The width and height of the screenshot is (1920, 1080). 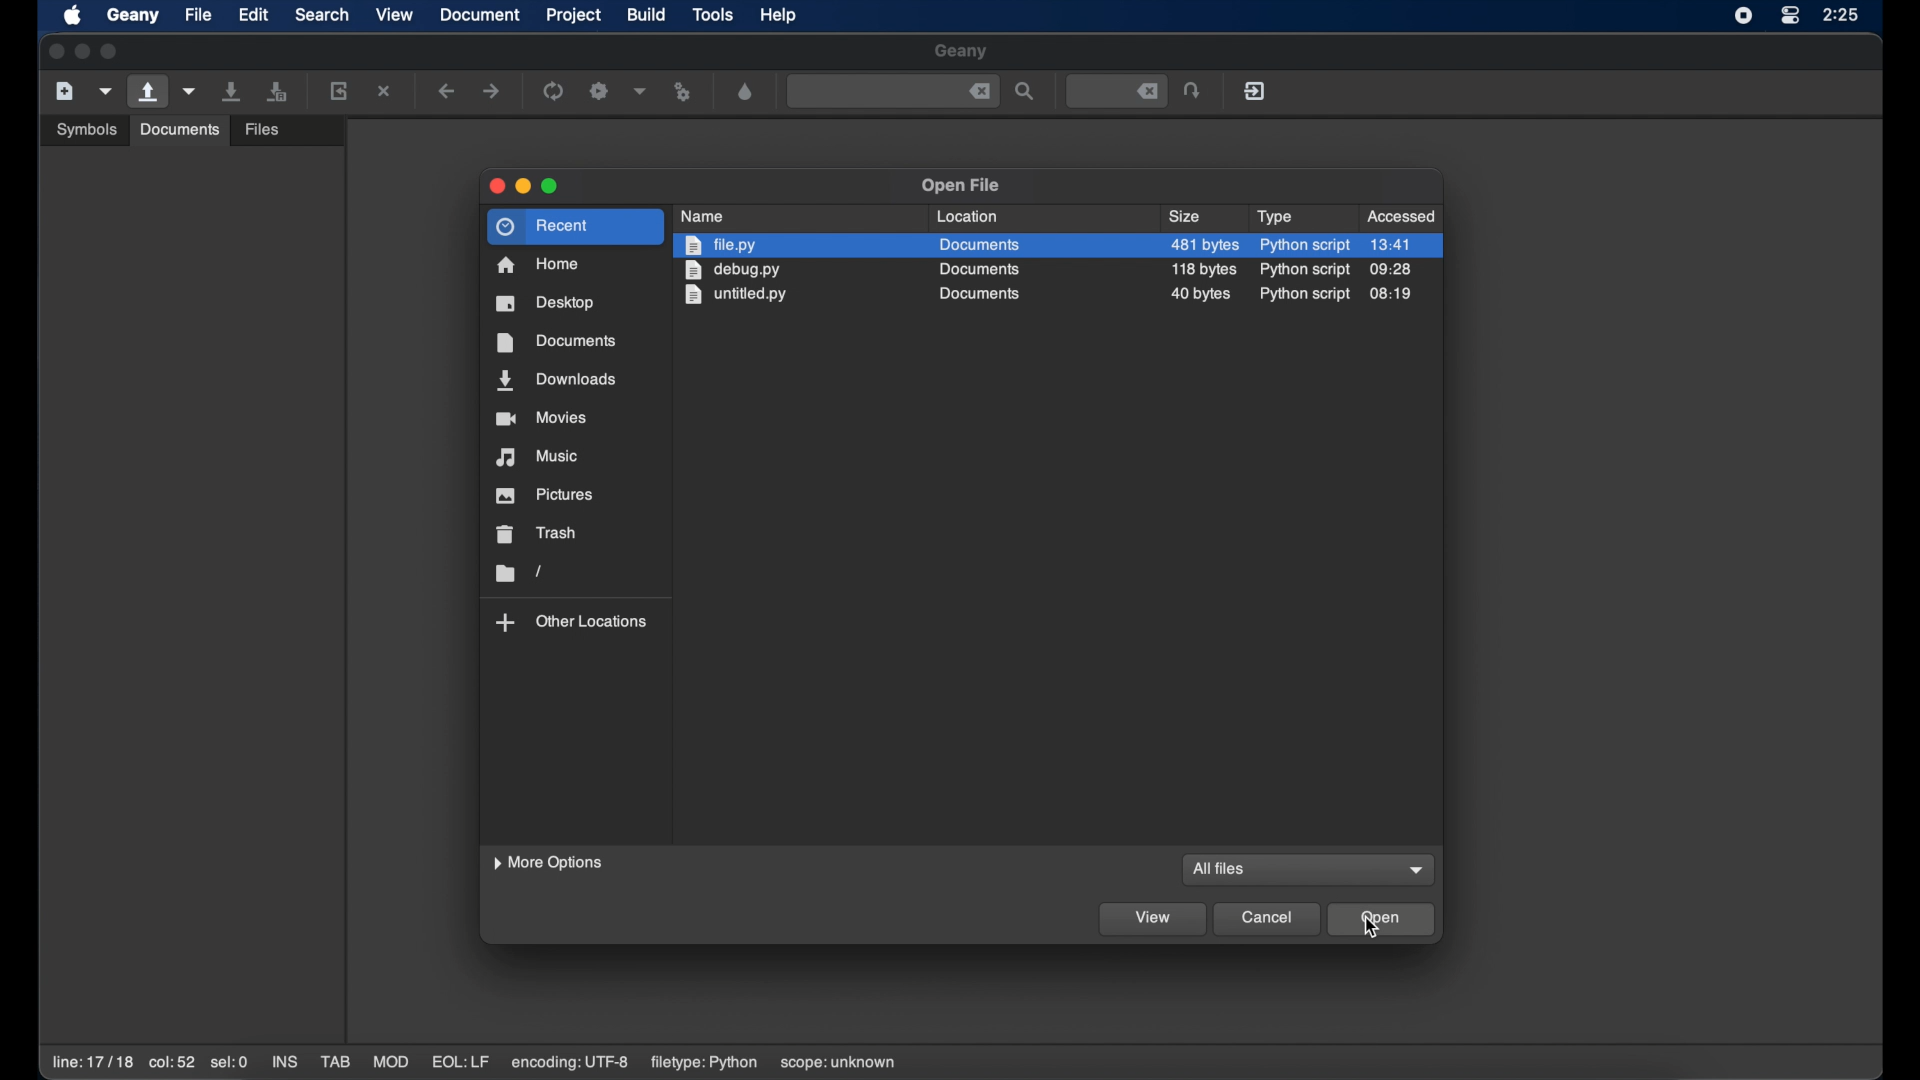 I want to click on desktop, so click(x=547, y=303).